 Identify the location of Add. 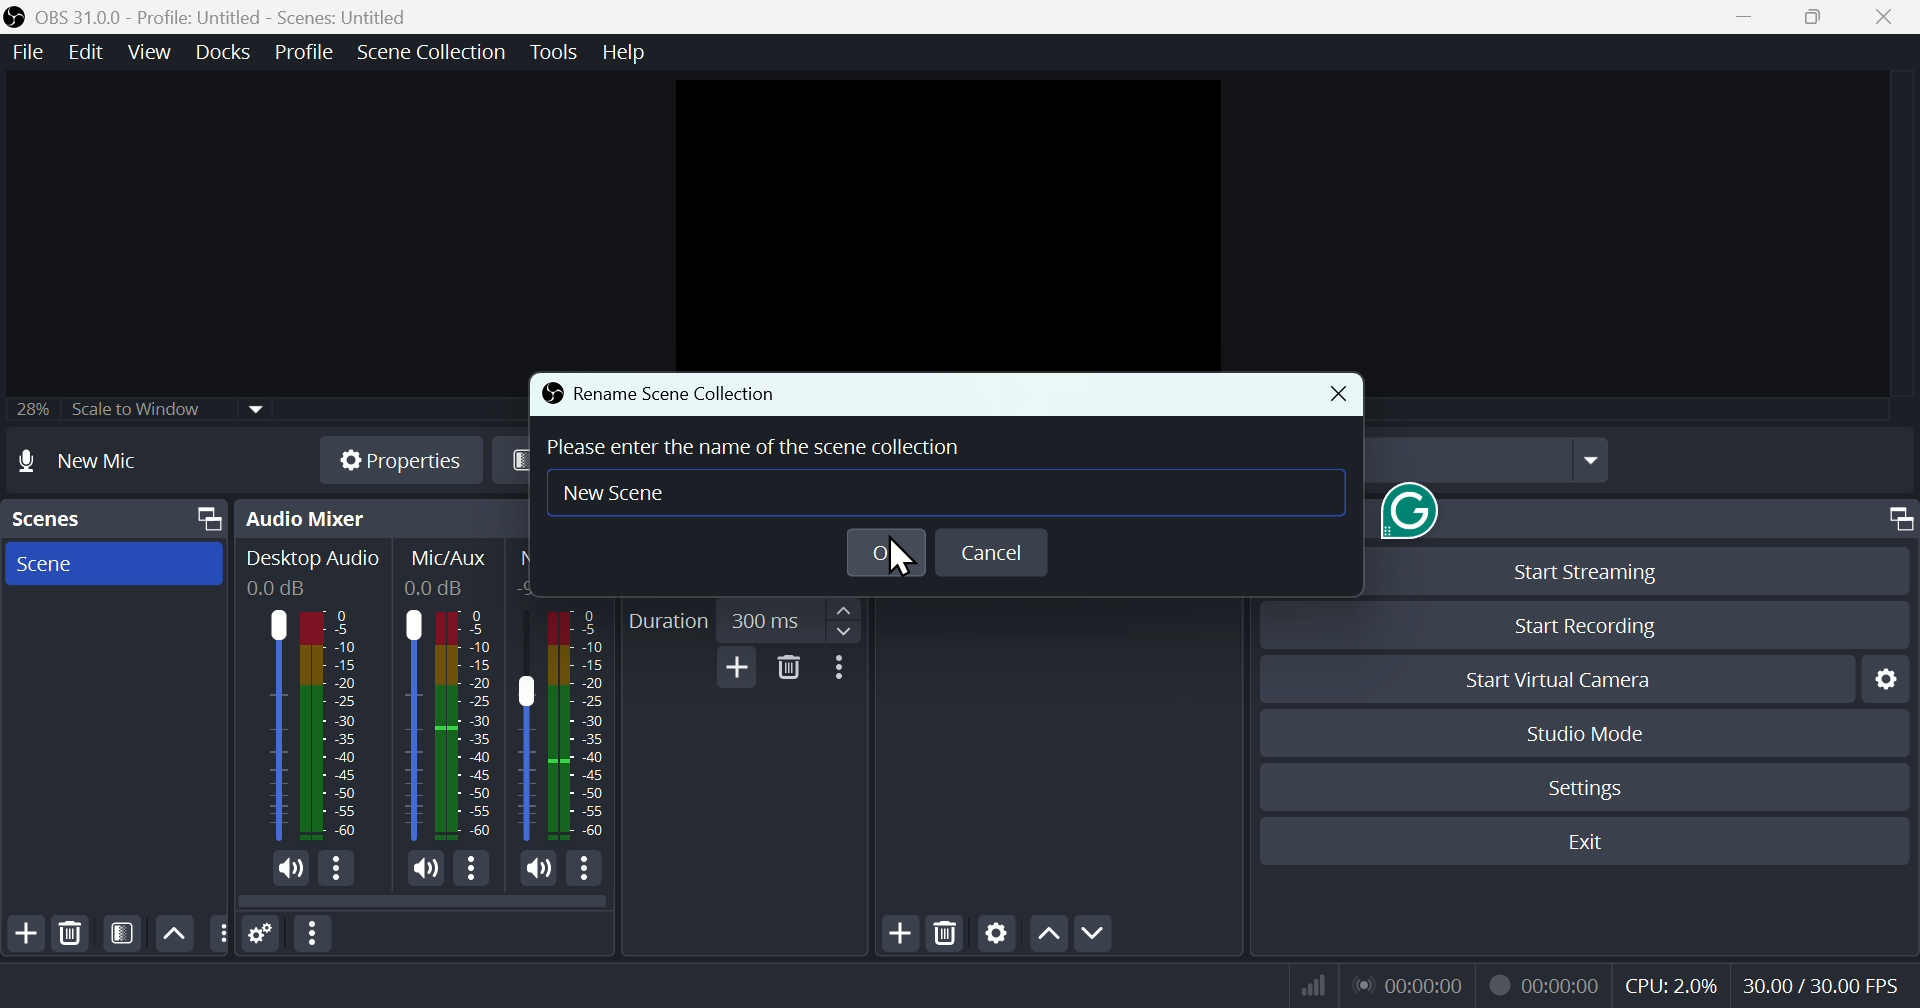
(22, 932).